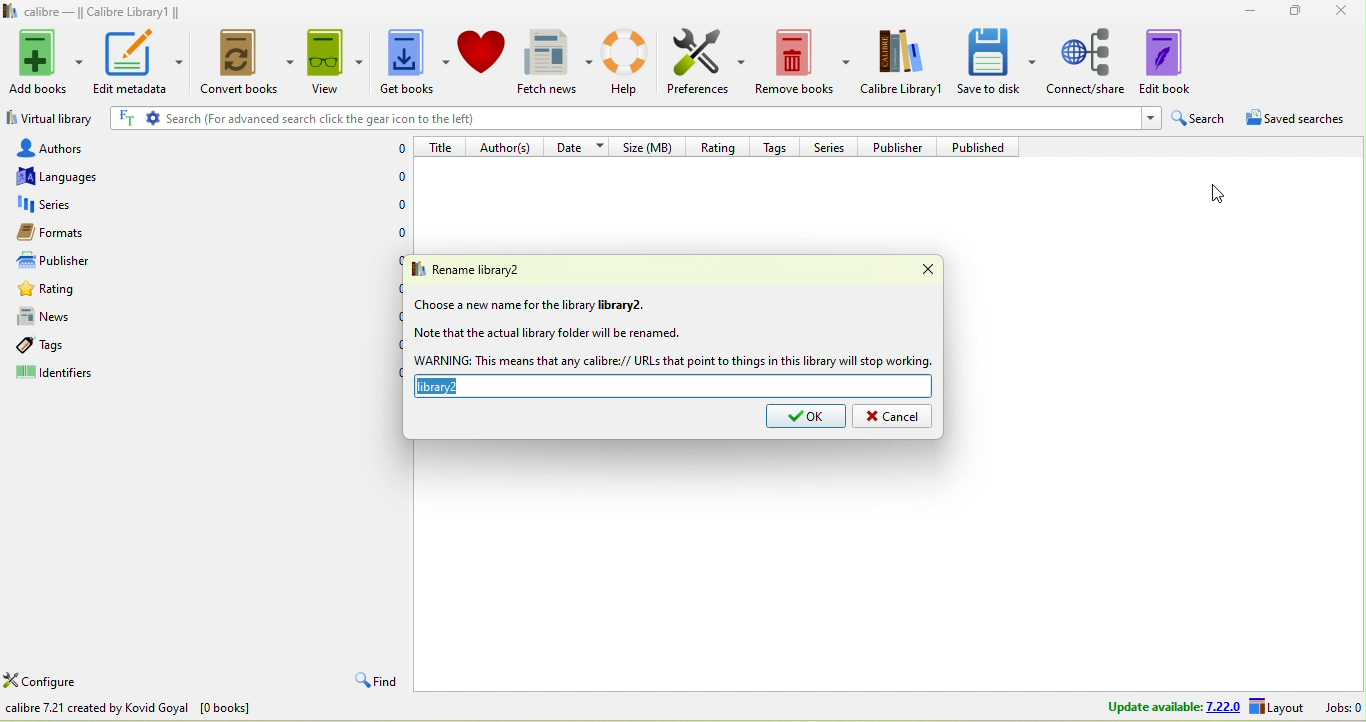 This screenshot has height=722, width=1366. Describe the element at coordinates (508, 146) in the screenshot. I see `author(s)` at that location.